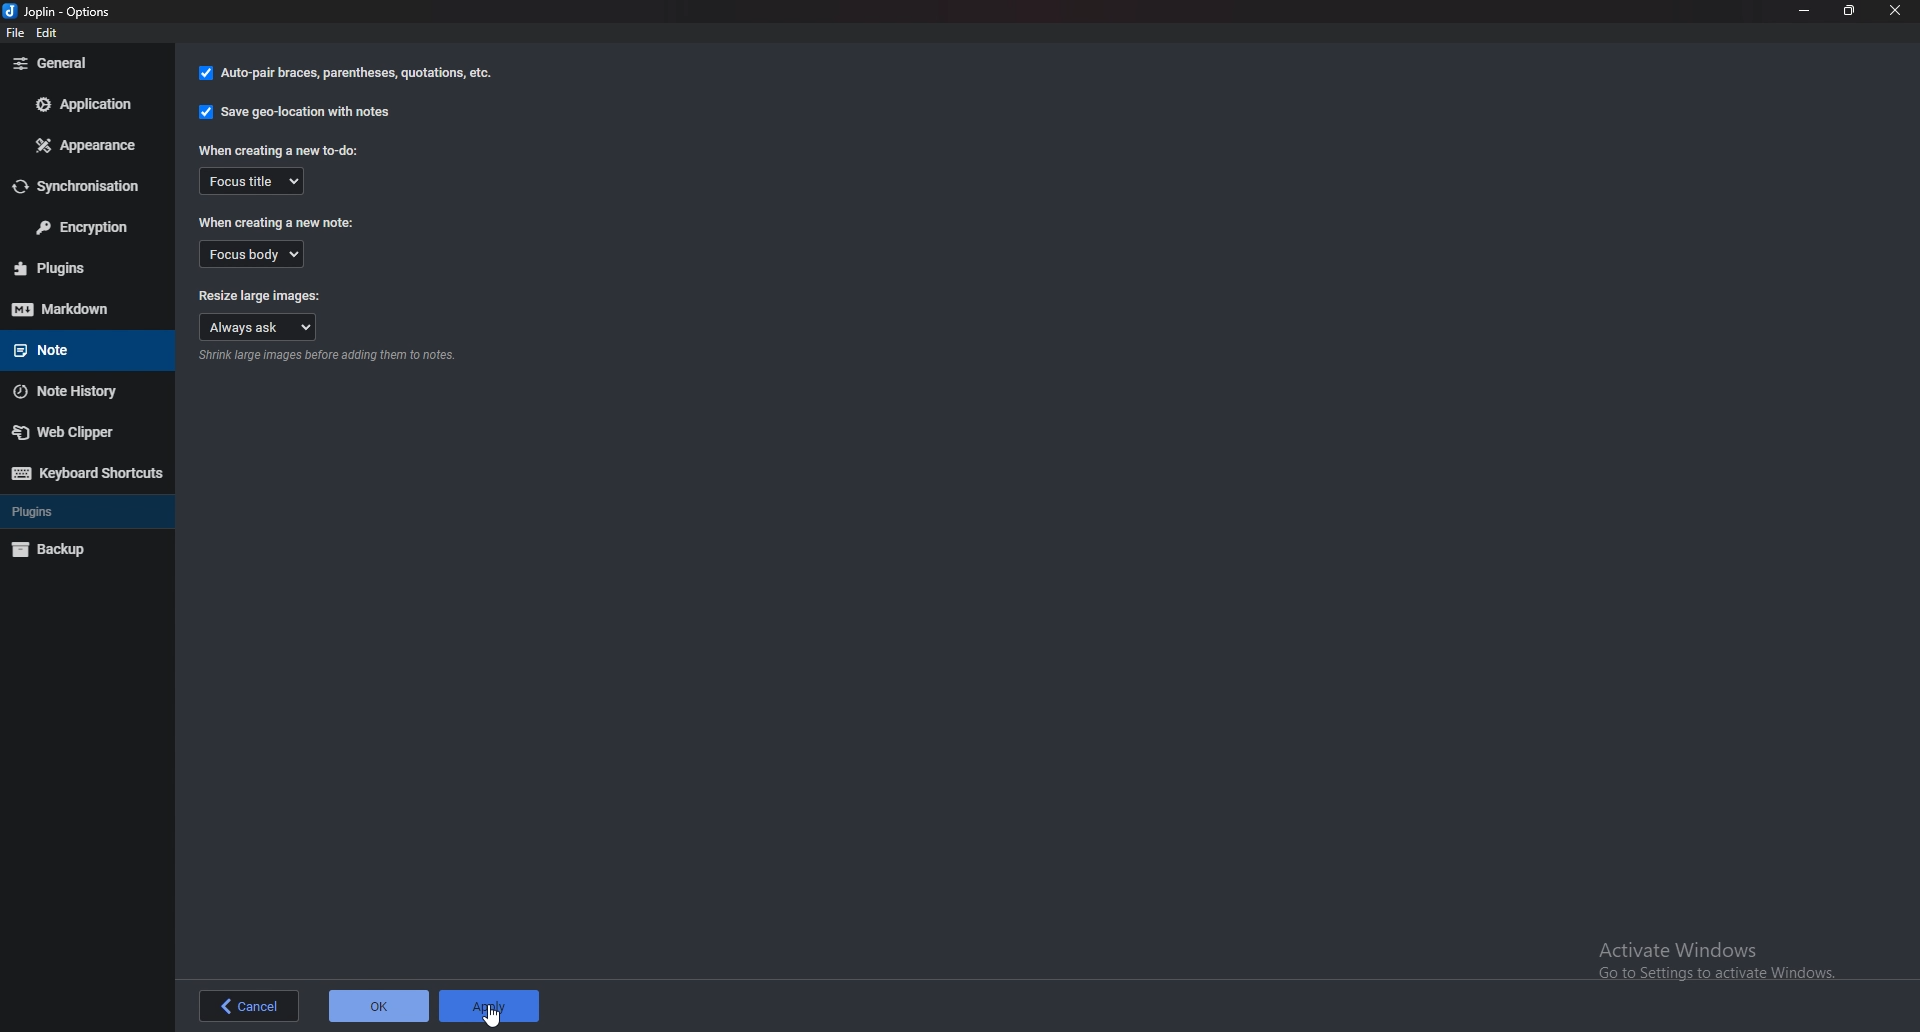 The image size is (1920, 1032). I want to click on Keyboard shortcuts, so click(87, 473).